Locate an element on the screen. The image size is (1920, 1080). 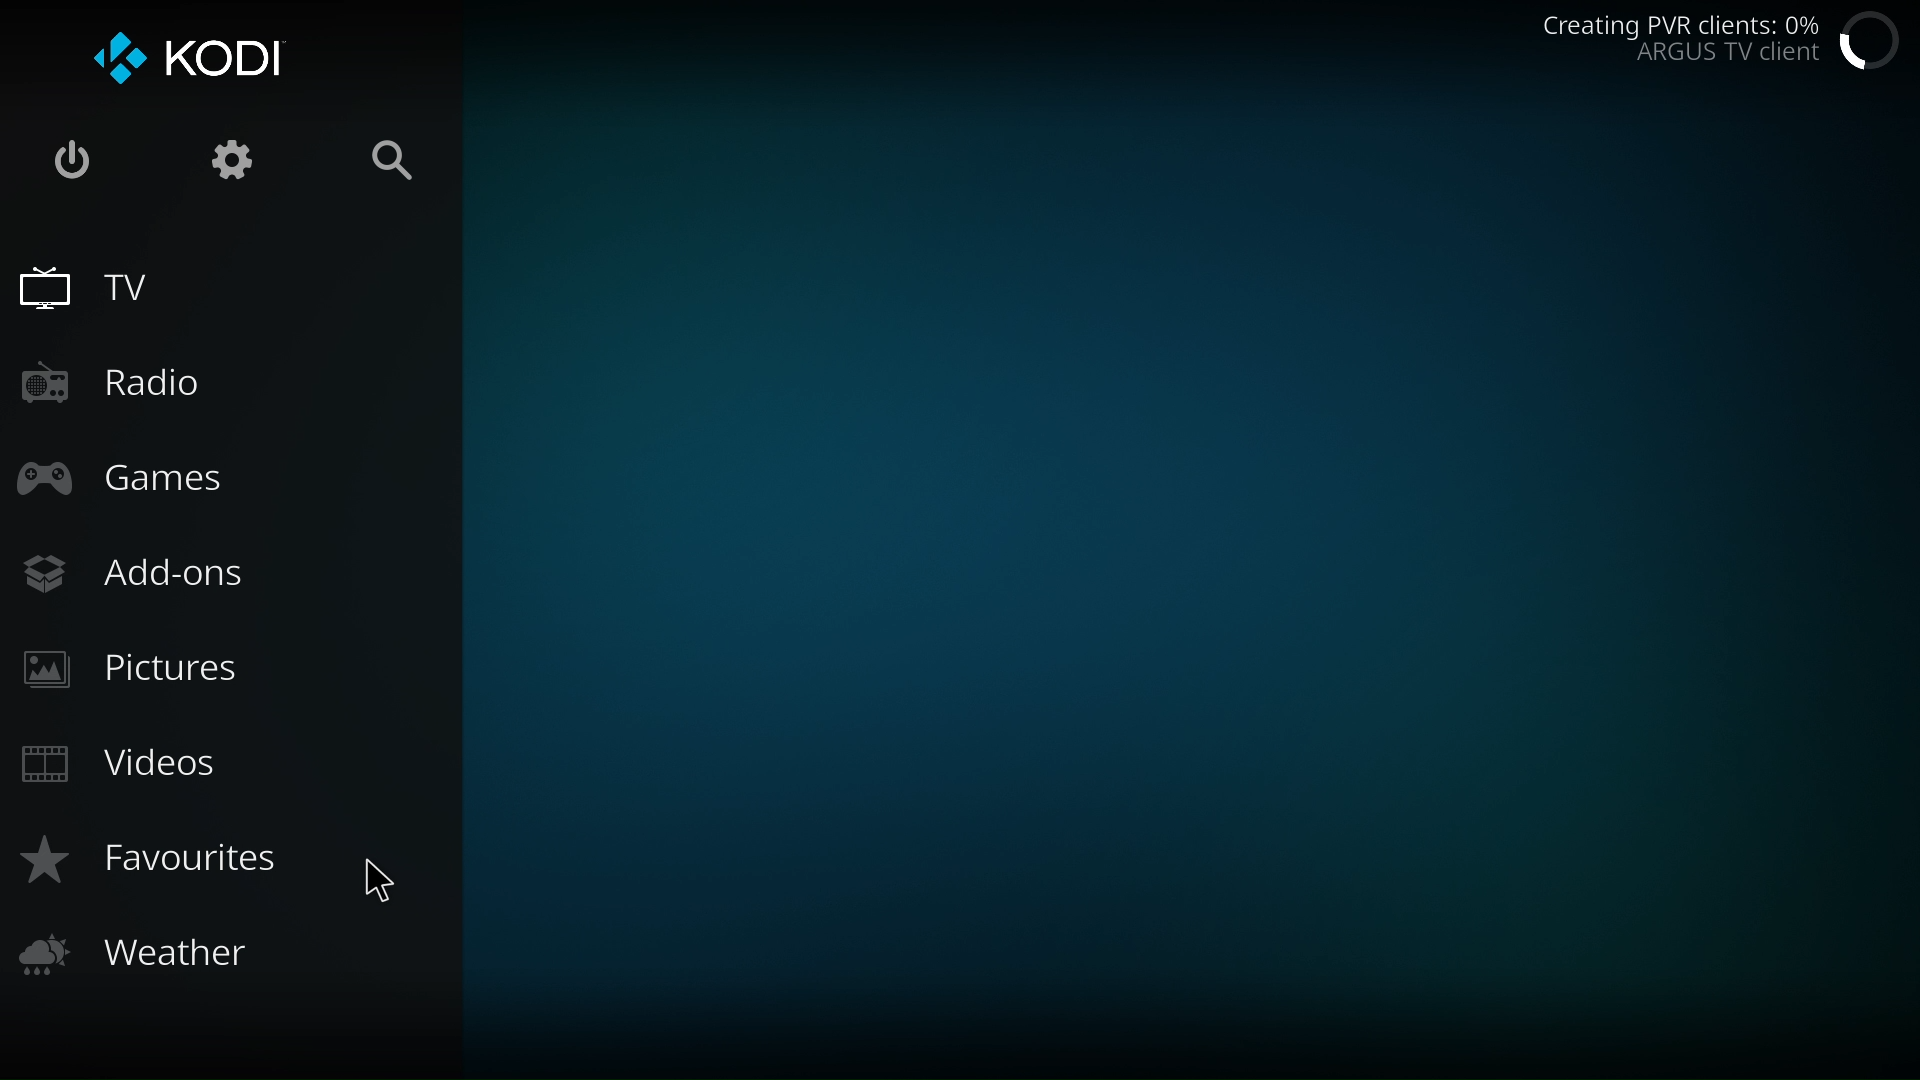
videos is located at coordinates (124, 768).